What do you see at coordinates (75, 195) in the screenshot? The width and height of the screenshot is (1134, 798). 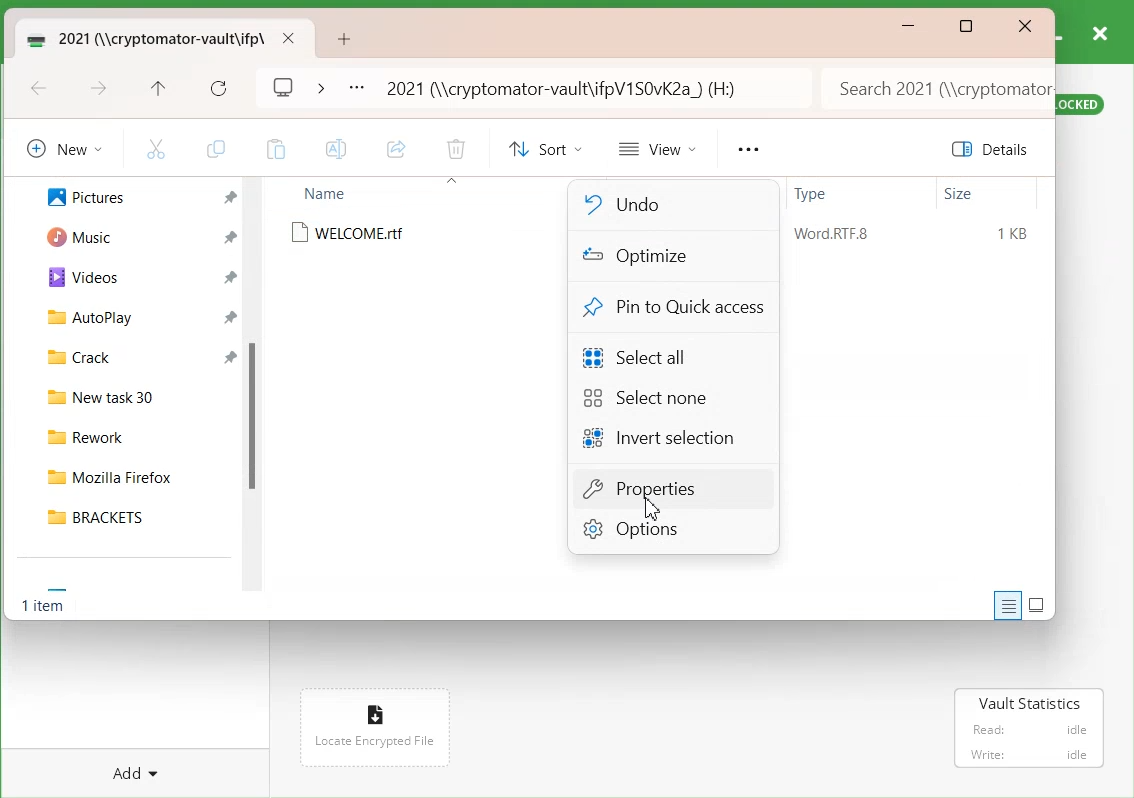 I see `Pictures` at bounding box center [75, 195].